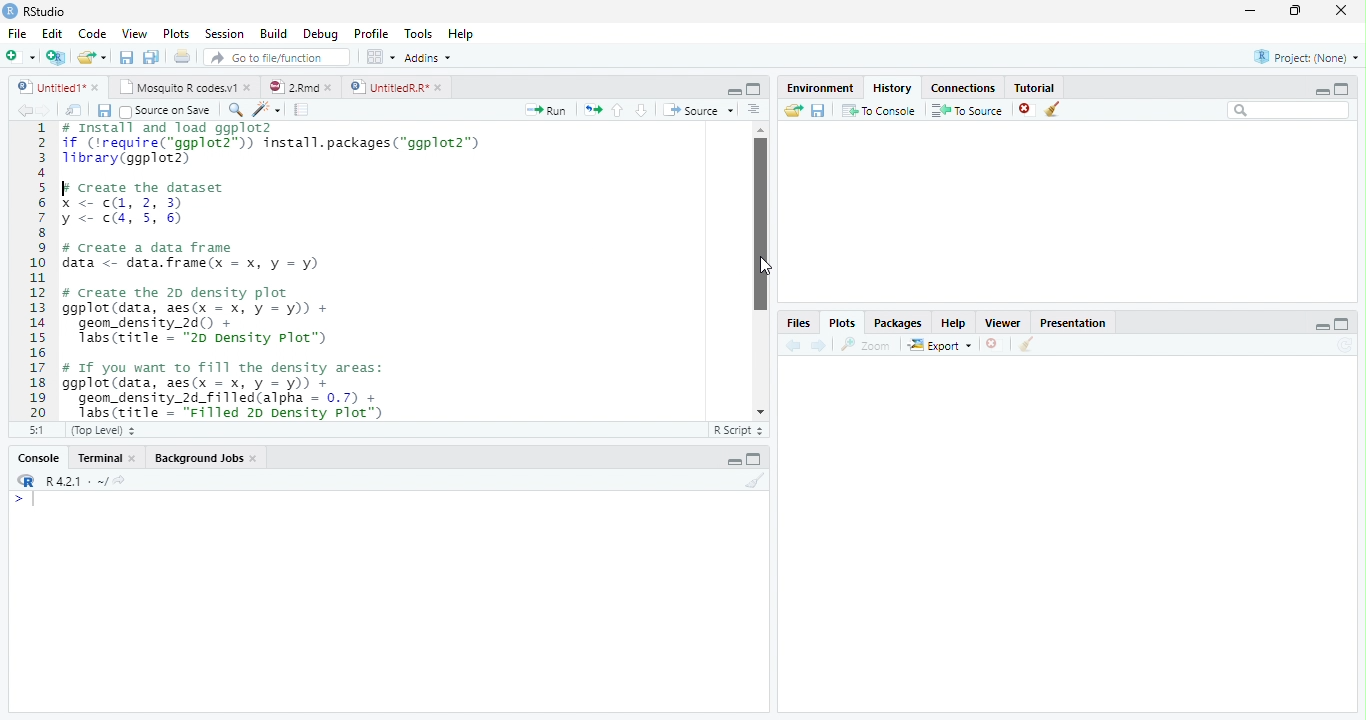 The image size is (1366, 720). Describe the element at coordinates (273, 33) in the screenshot. I see `Build` at that location.